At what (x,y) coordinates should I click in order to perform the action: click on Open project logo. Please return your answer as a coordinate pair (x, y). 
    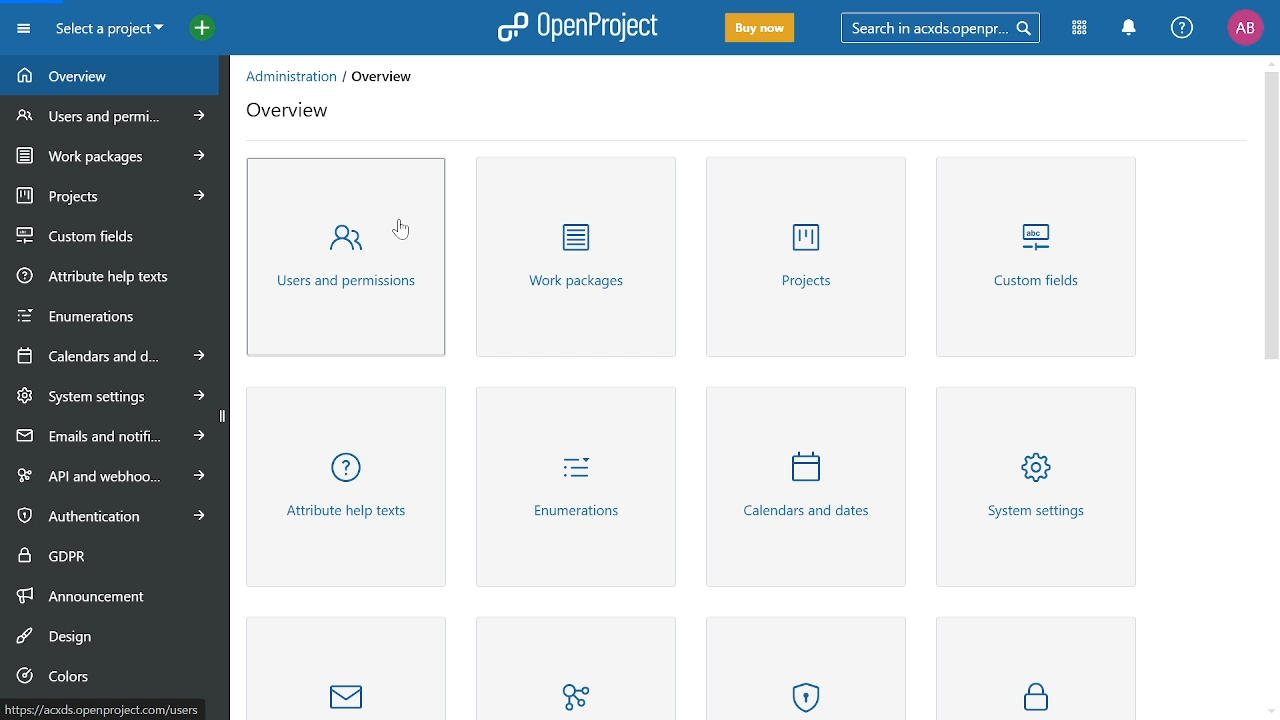
    Looking at the image, I should click on (578, 27).